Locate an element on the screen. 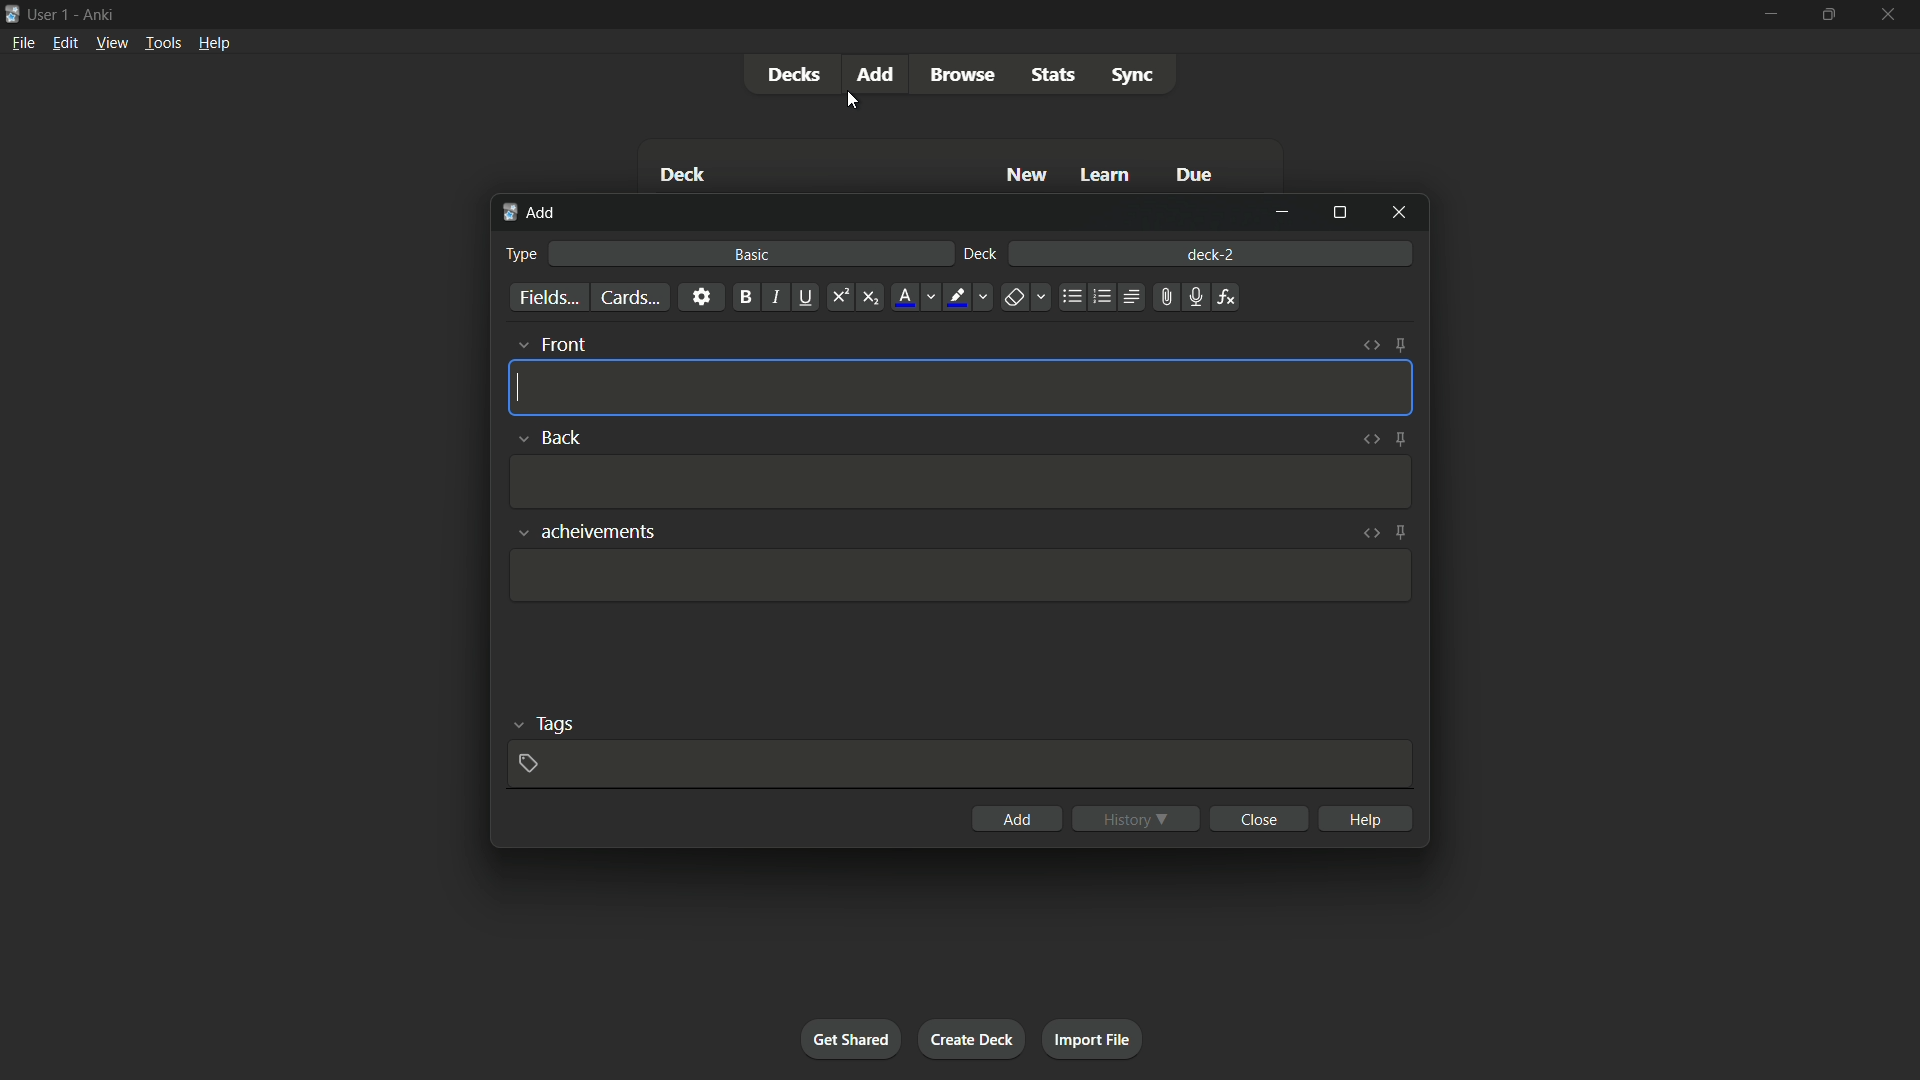 Image resolution: width=1920 pixels, height=1080 pixels. bold is located at coordinates (745, 298).